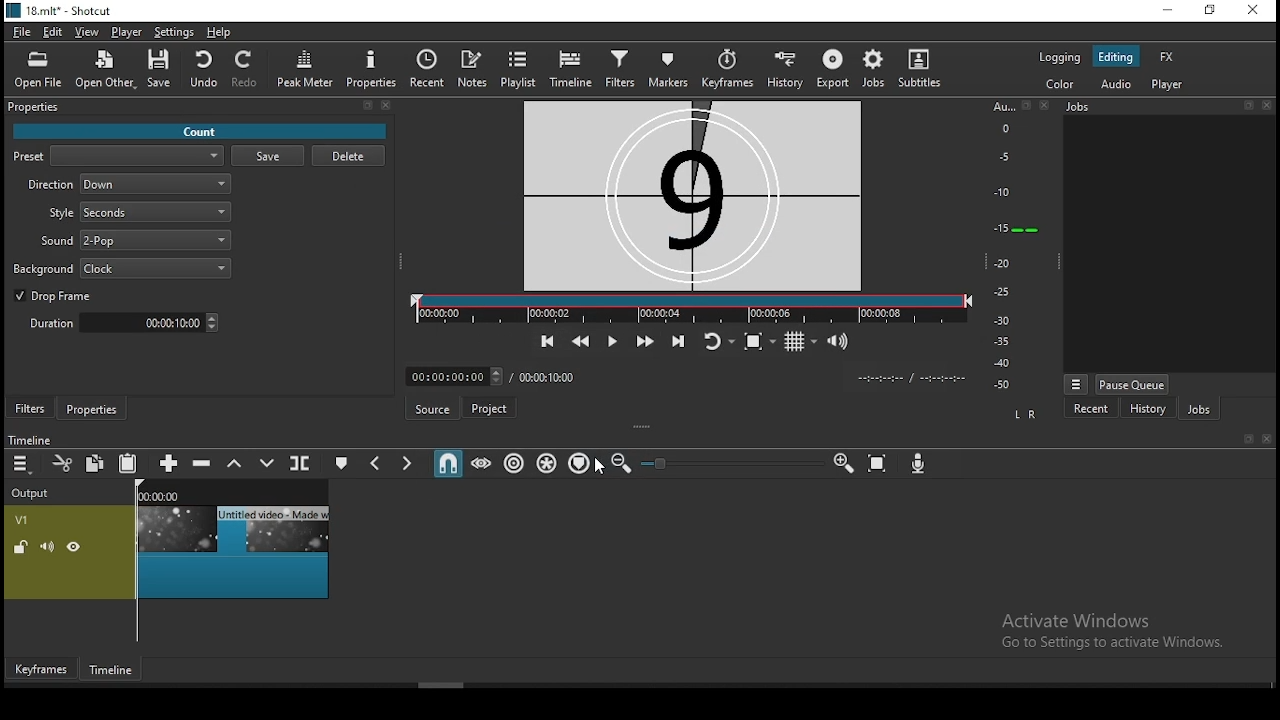 The width and height of the screenshot is (1280, 720). I want to click on file, so click(23, 29).